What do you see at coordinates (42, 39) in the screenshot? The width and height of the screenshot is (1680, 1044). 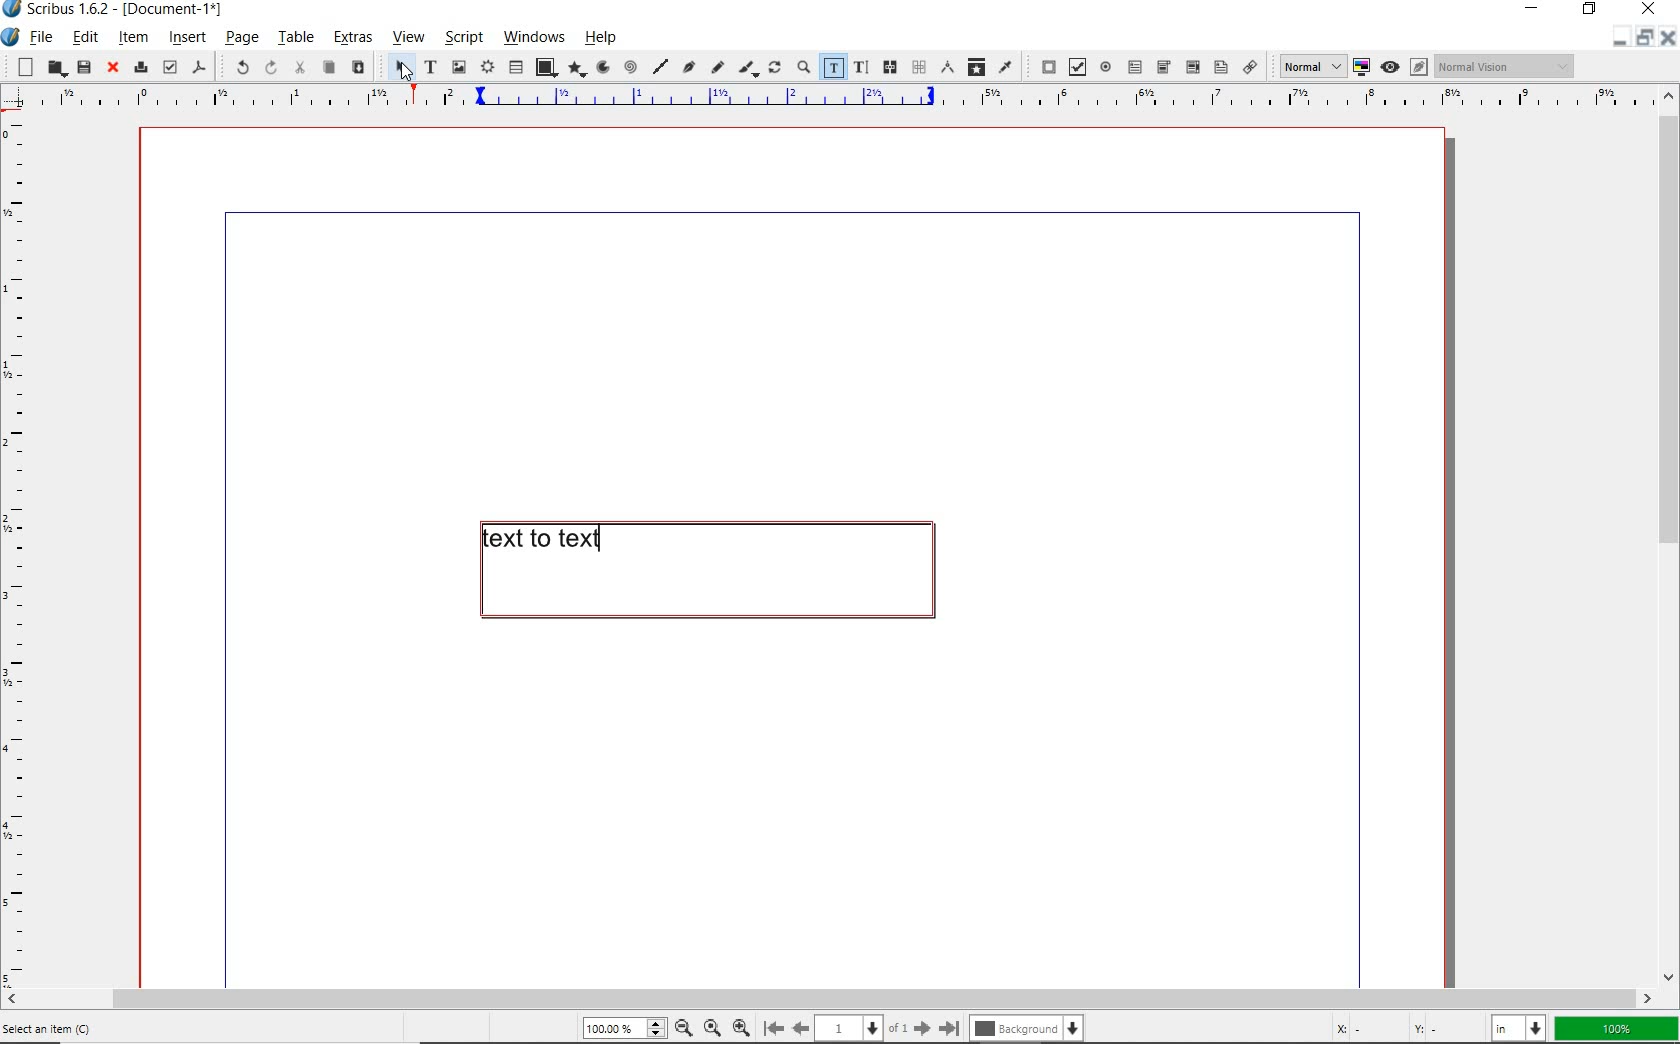 I see `file` at bounding box center [42, 39].